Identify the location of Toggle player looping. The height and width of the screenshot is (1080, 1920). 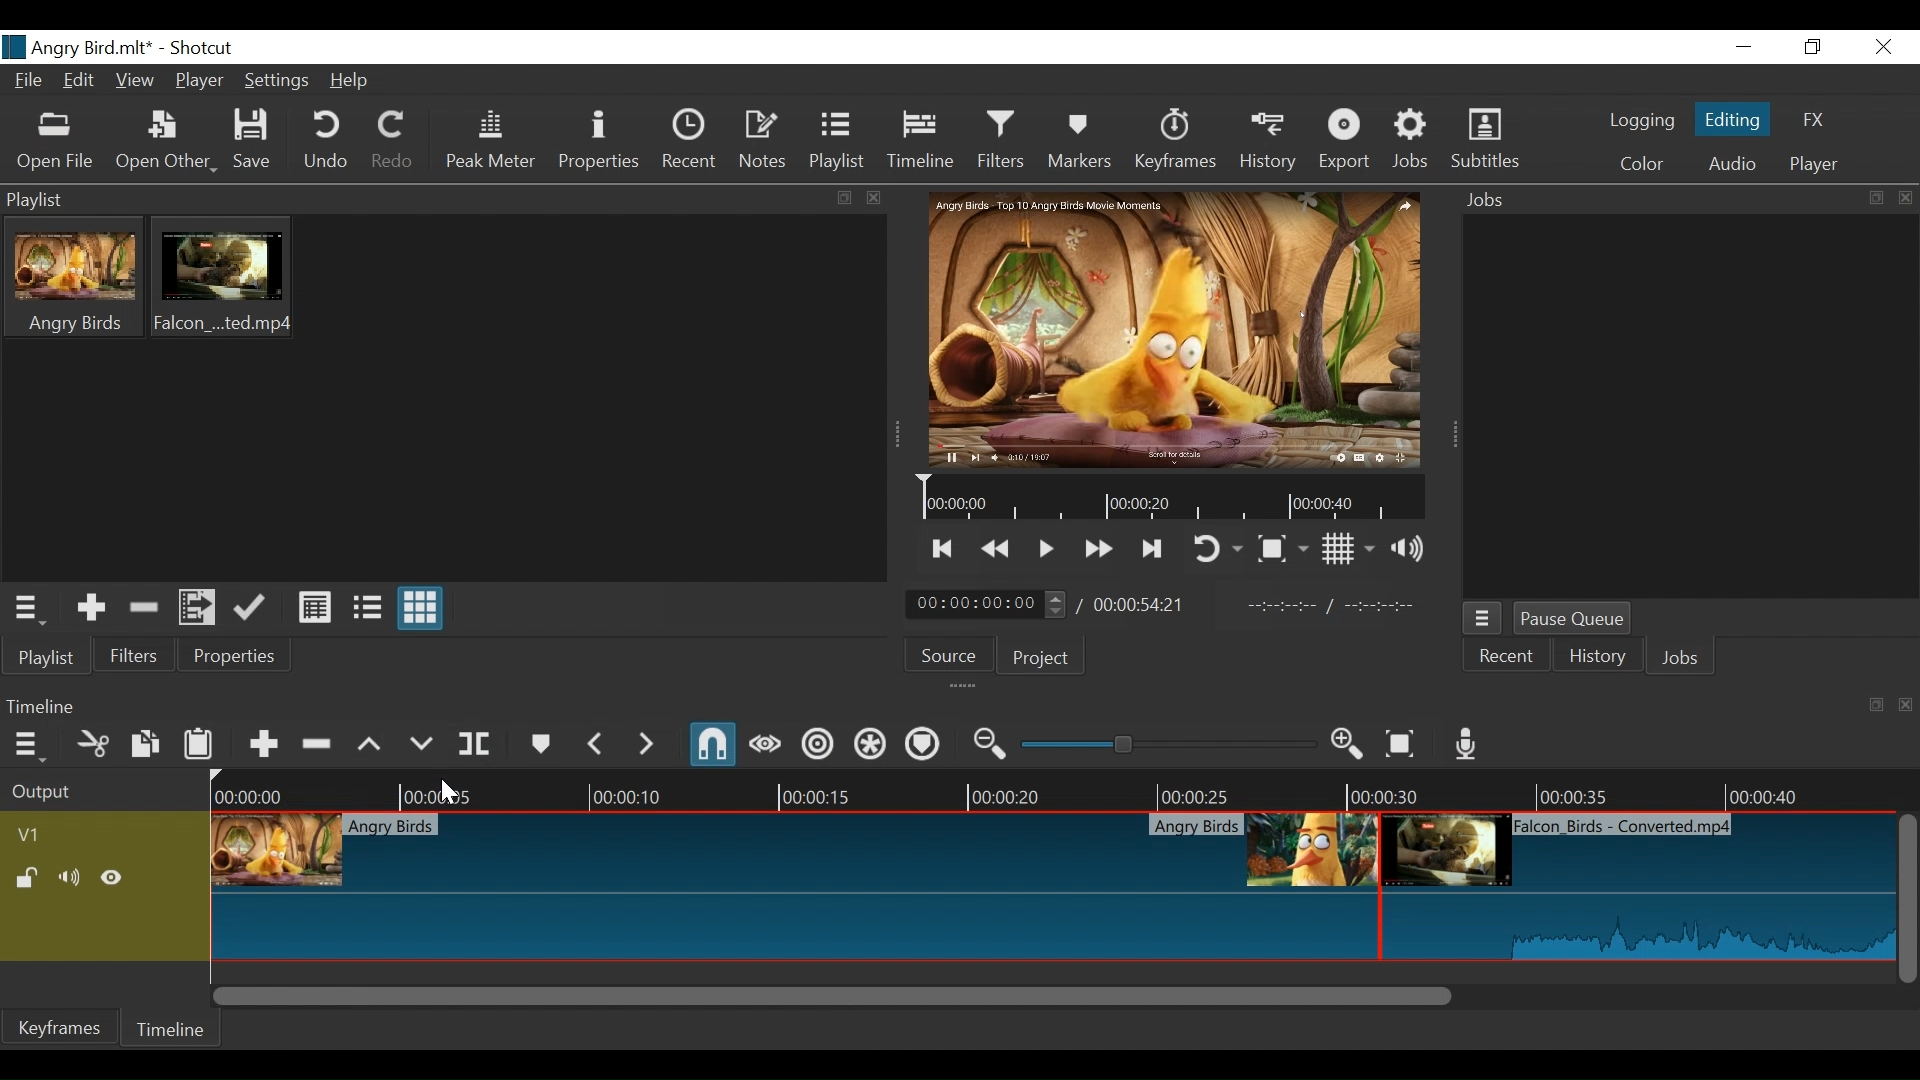
(1219, 550).